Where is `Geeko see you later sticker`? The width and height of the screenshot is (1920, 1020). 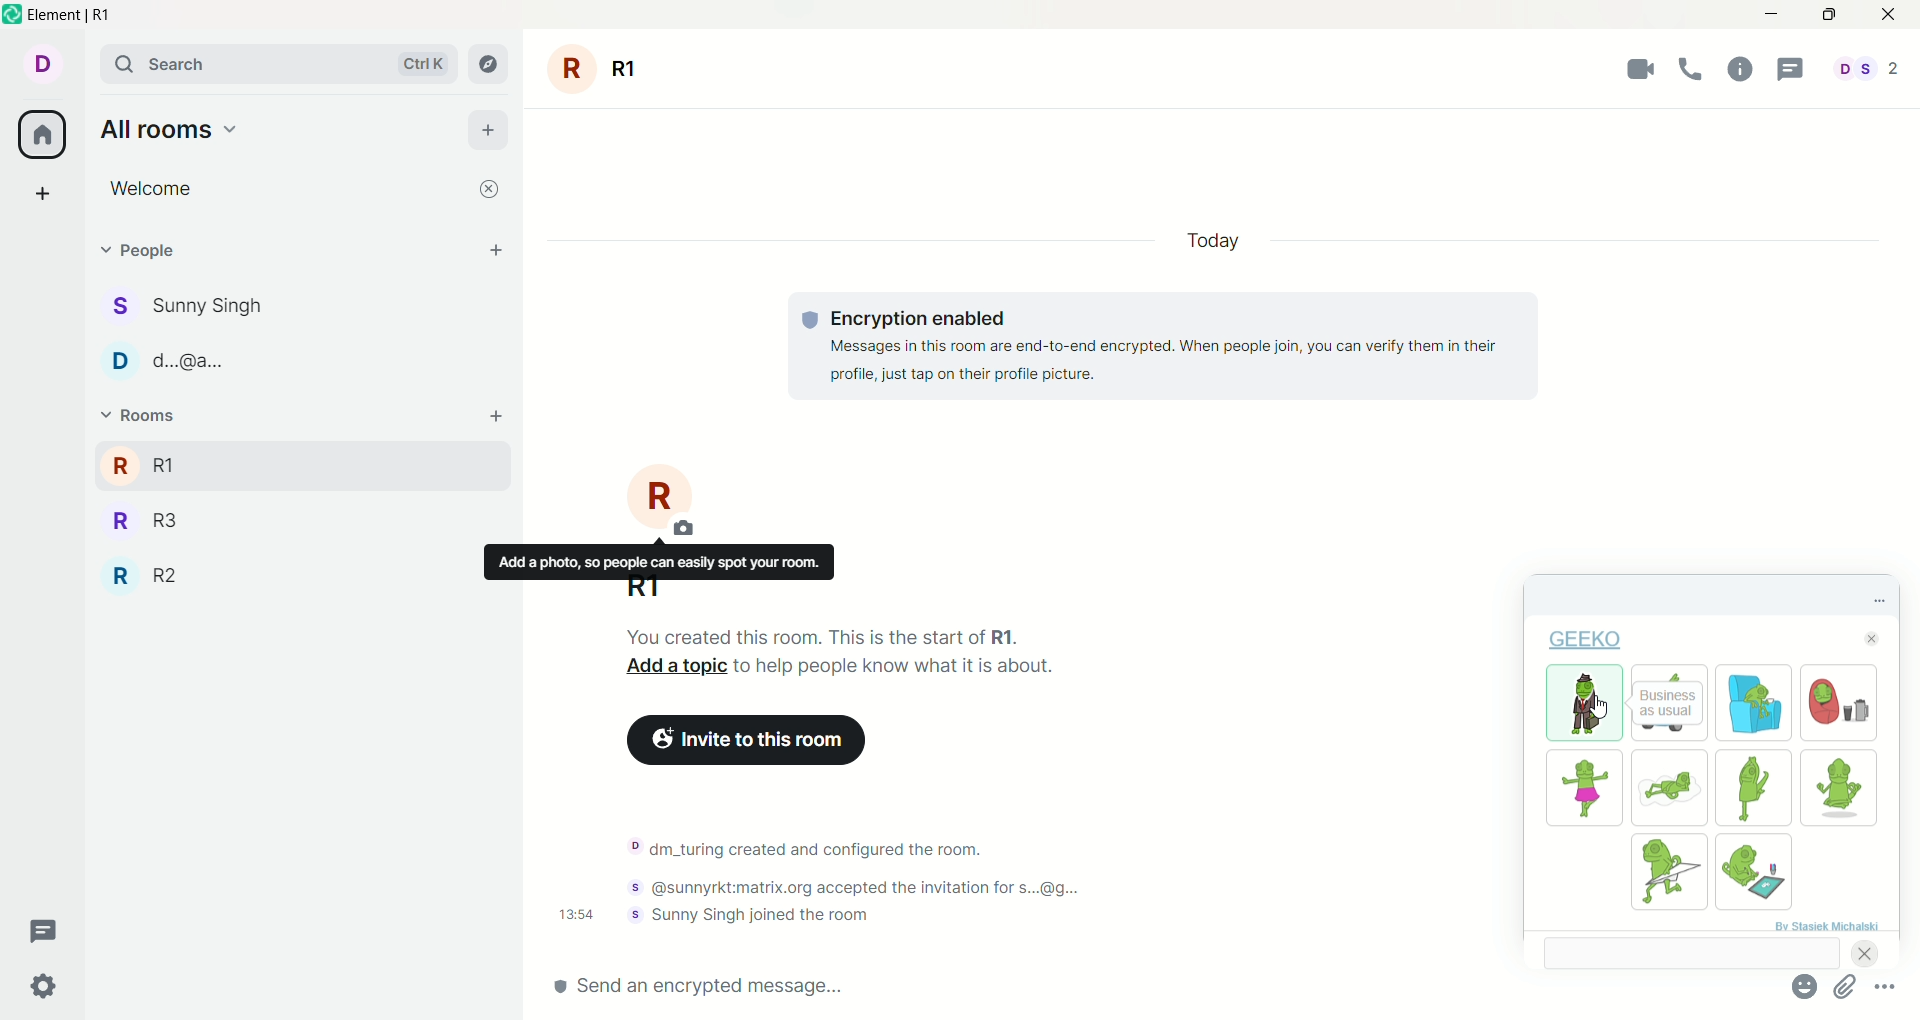
Geeko see you later sticker is located at coordinates (1670, 672).